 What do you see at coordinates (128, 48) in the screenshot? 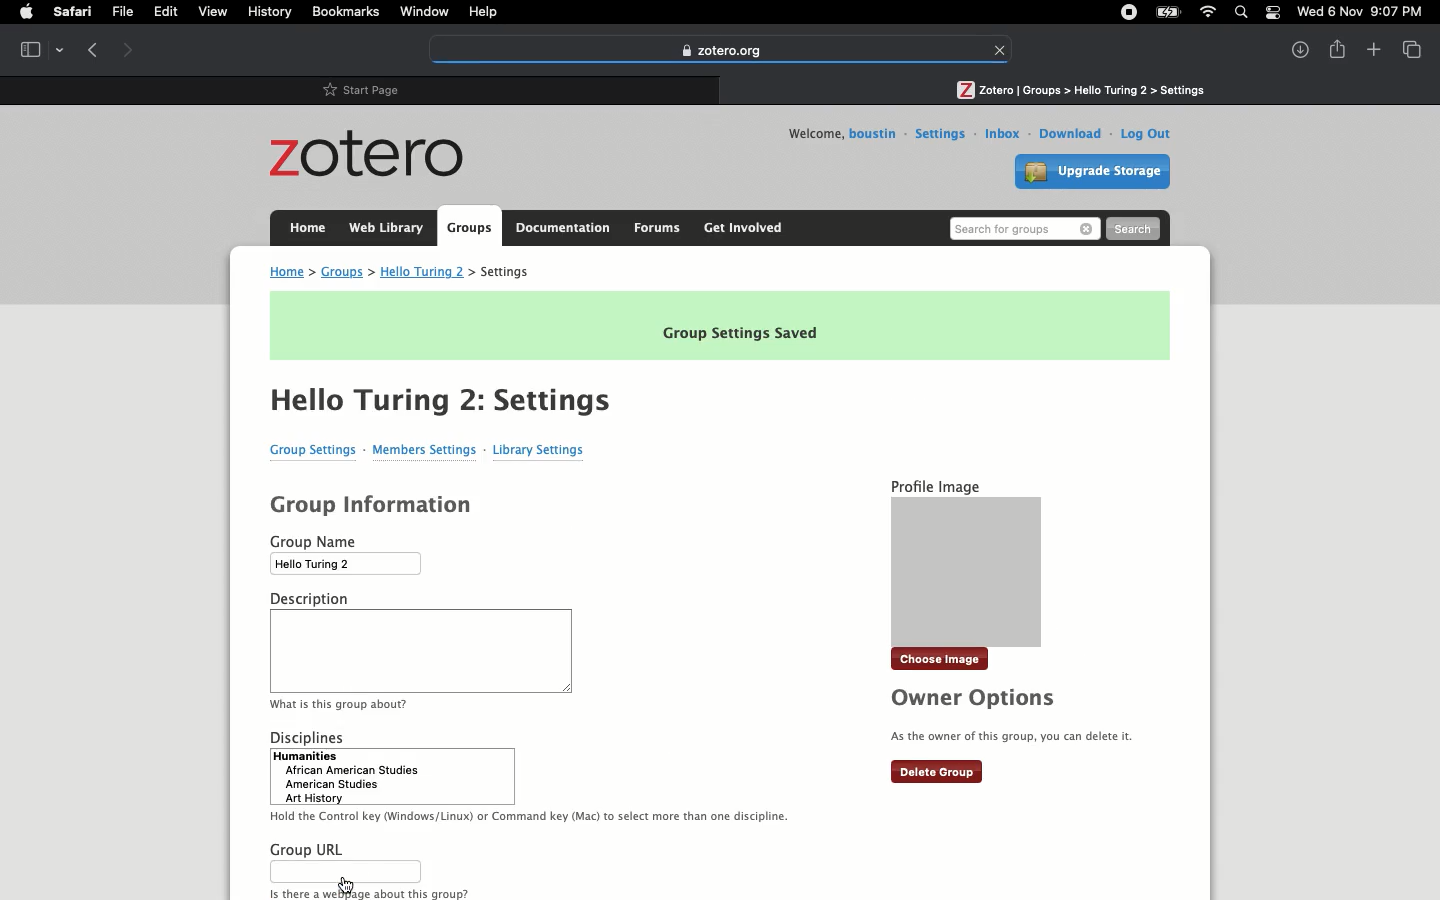
I see `Forward` at bounding box center [128, 48].